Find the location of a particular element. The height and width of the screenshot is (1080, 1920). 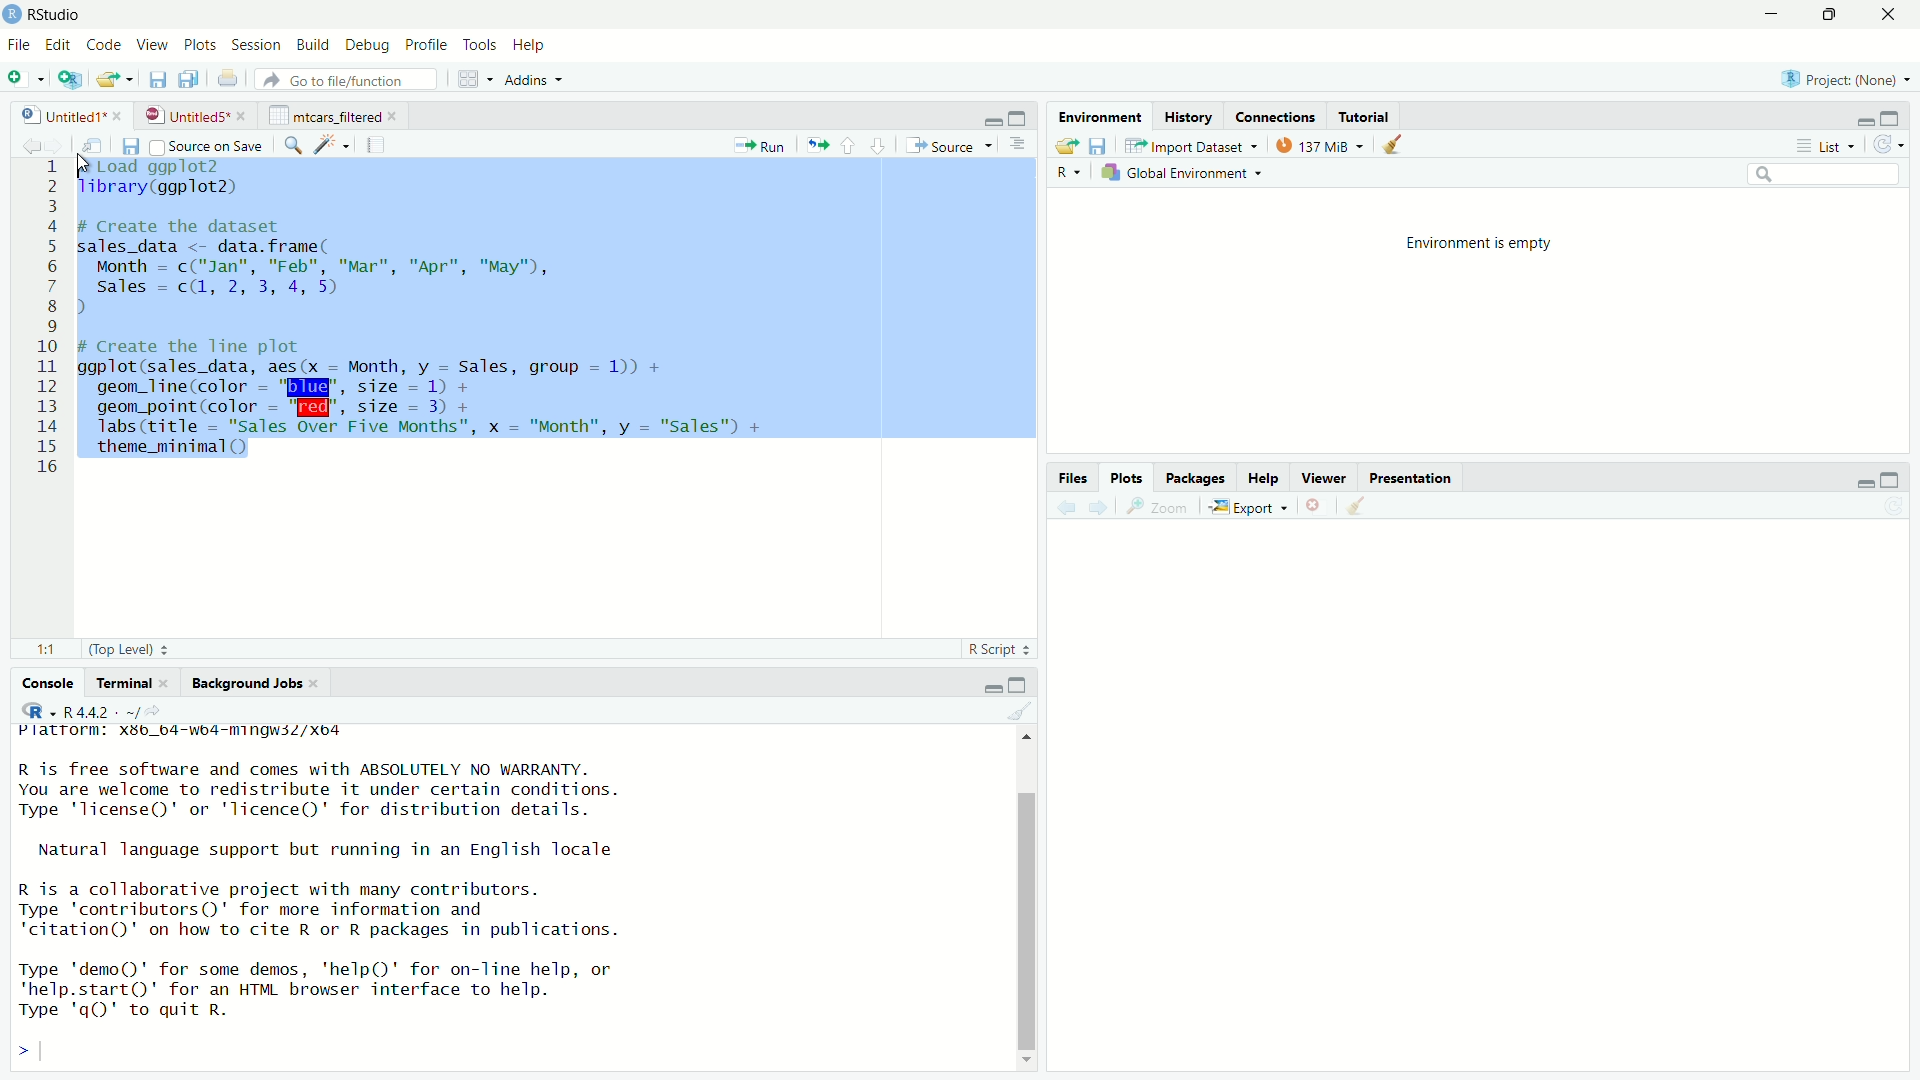

plots is located at coordinates (1129, 478).